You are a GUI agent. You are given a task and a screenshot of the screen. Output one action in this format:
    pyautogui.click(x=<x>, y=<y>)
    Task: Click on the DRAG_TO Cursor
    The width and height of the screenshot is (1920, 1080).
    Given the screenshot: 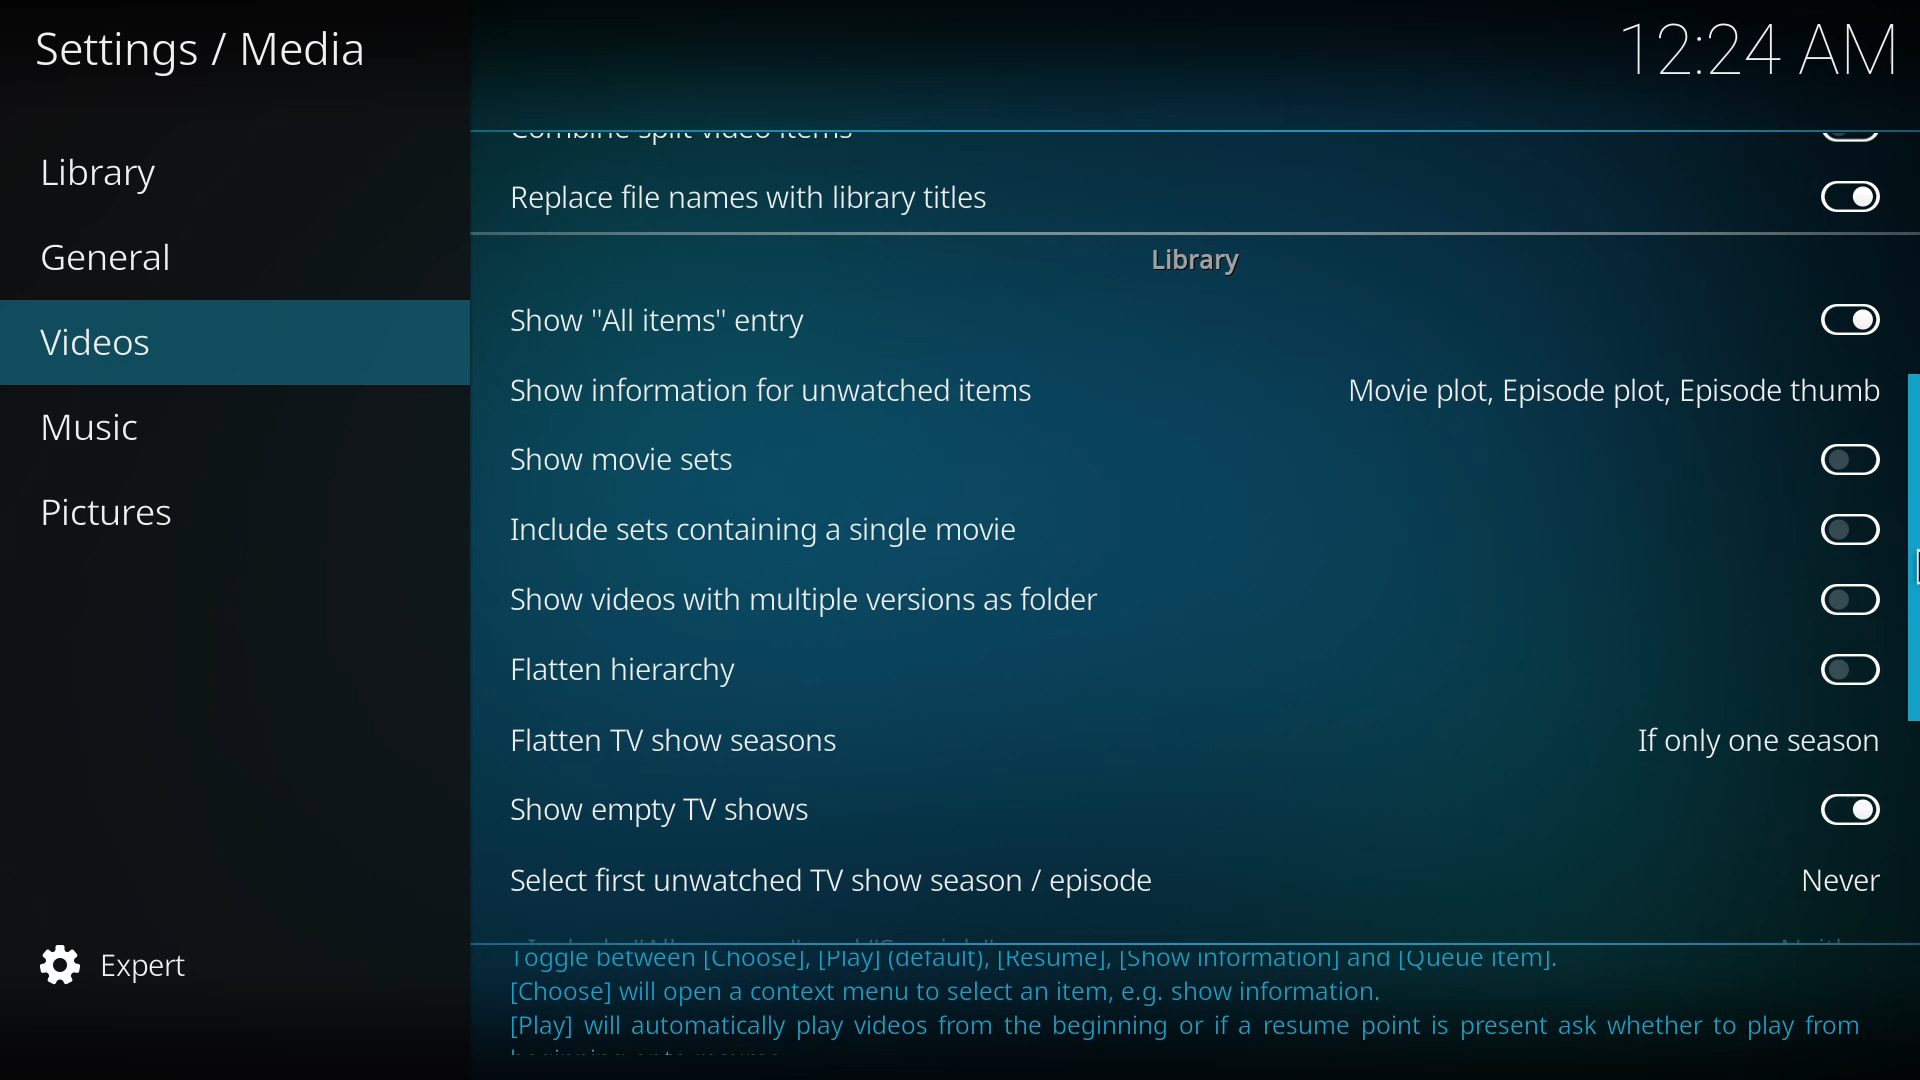 What is the action you would take?
    pyautogui.click(x=1909, y=556)
    